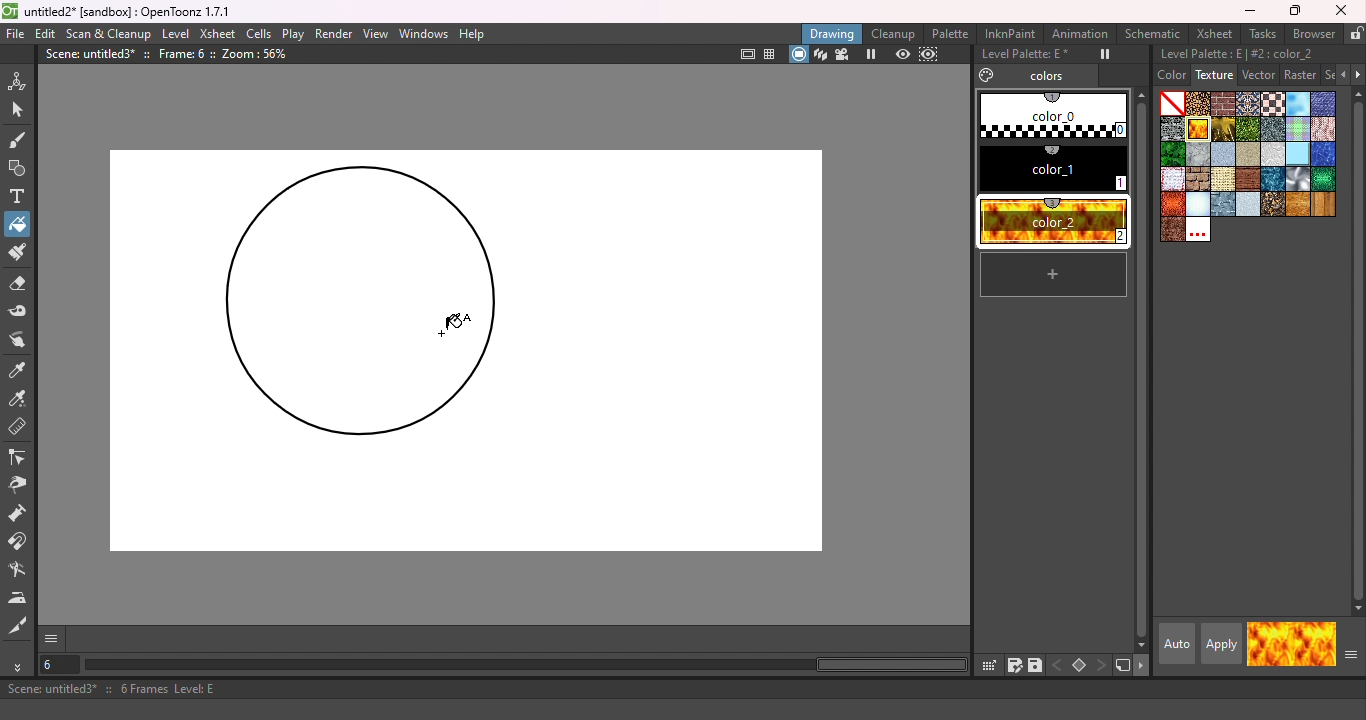 The width and height of the screenshot is (1366, 720). What do you see at coordinates (218, 34) in the screenshot?
I see `Xsheet` at bounding box center [218, 34].